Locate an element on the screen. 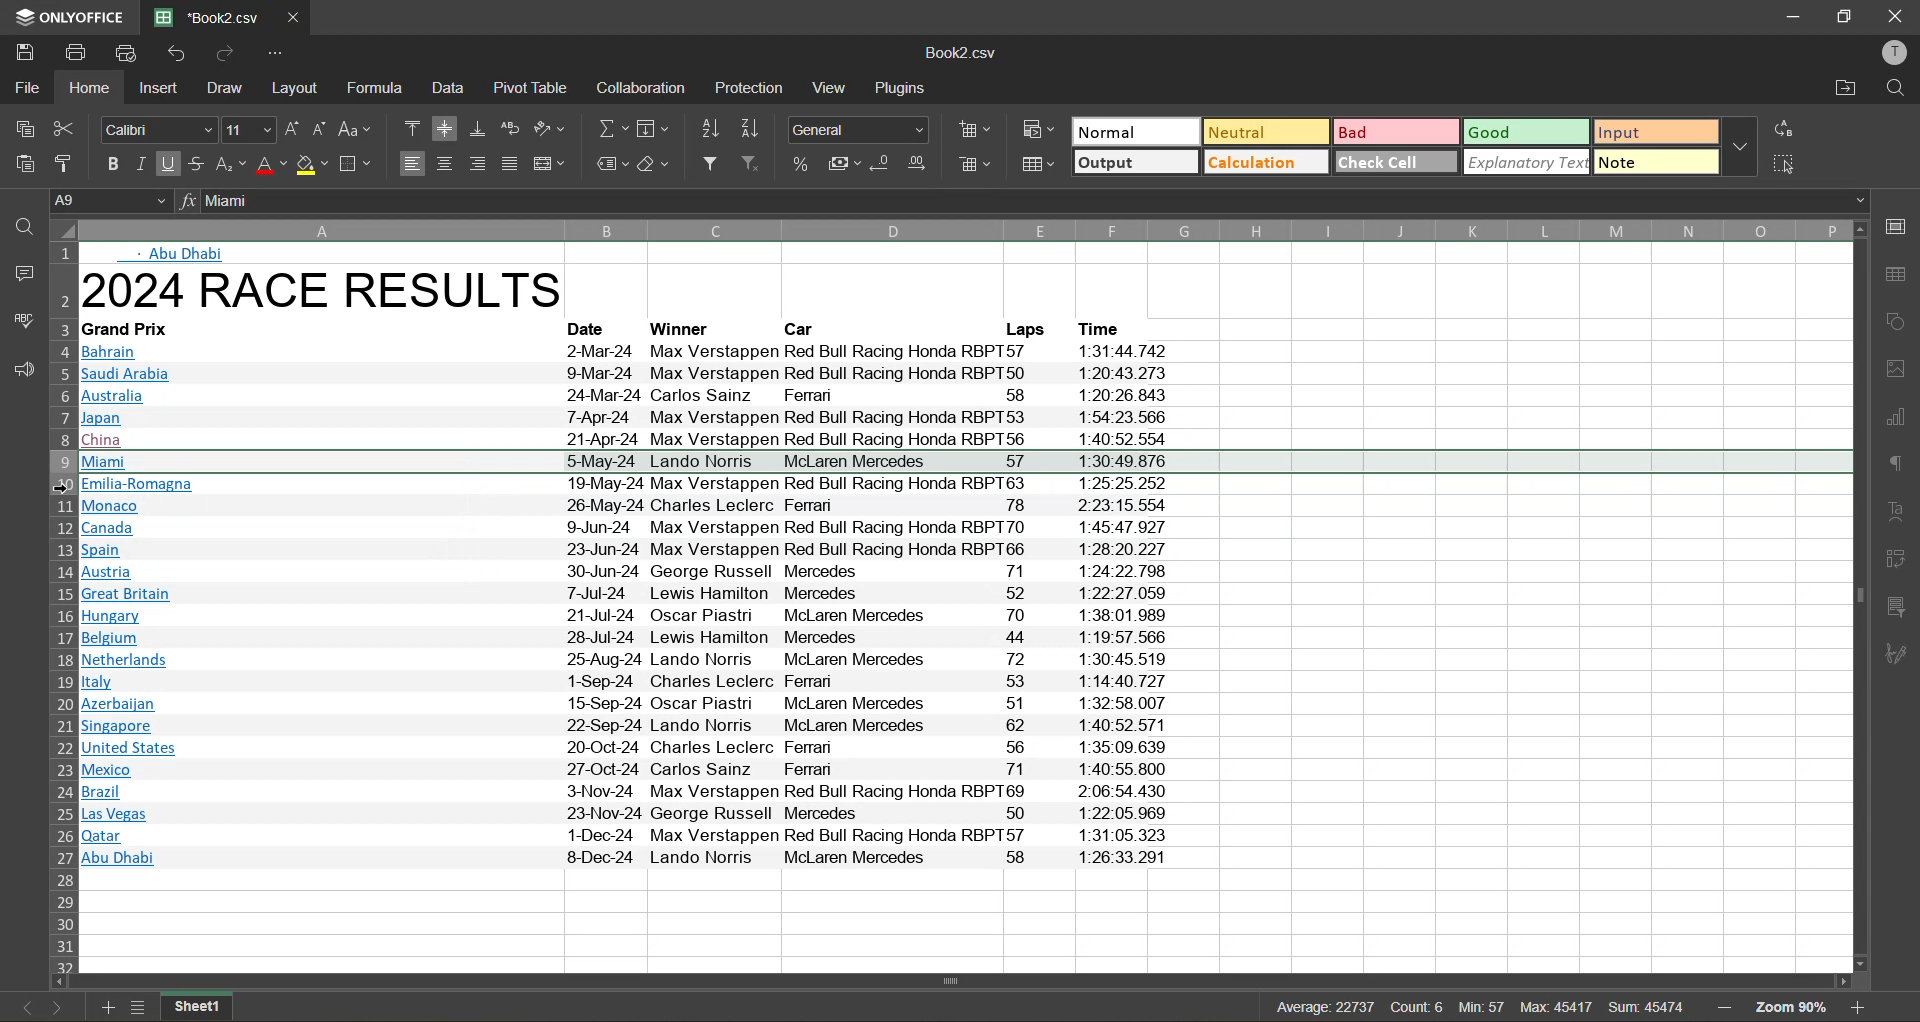 This screenshot has height=1022, width=1920. align middle is located at coordinates (444, 129).